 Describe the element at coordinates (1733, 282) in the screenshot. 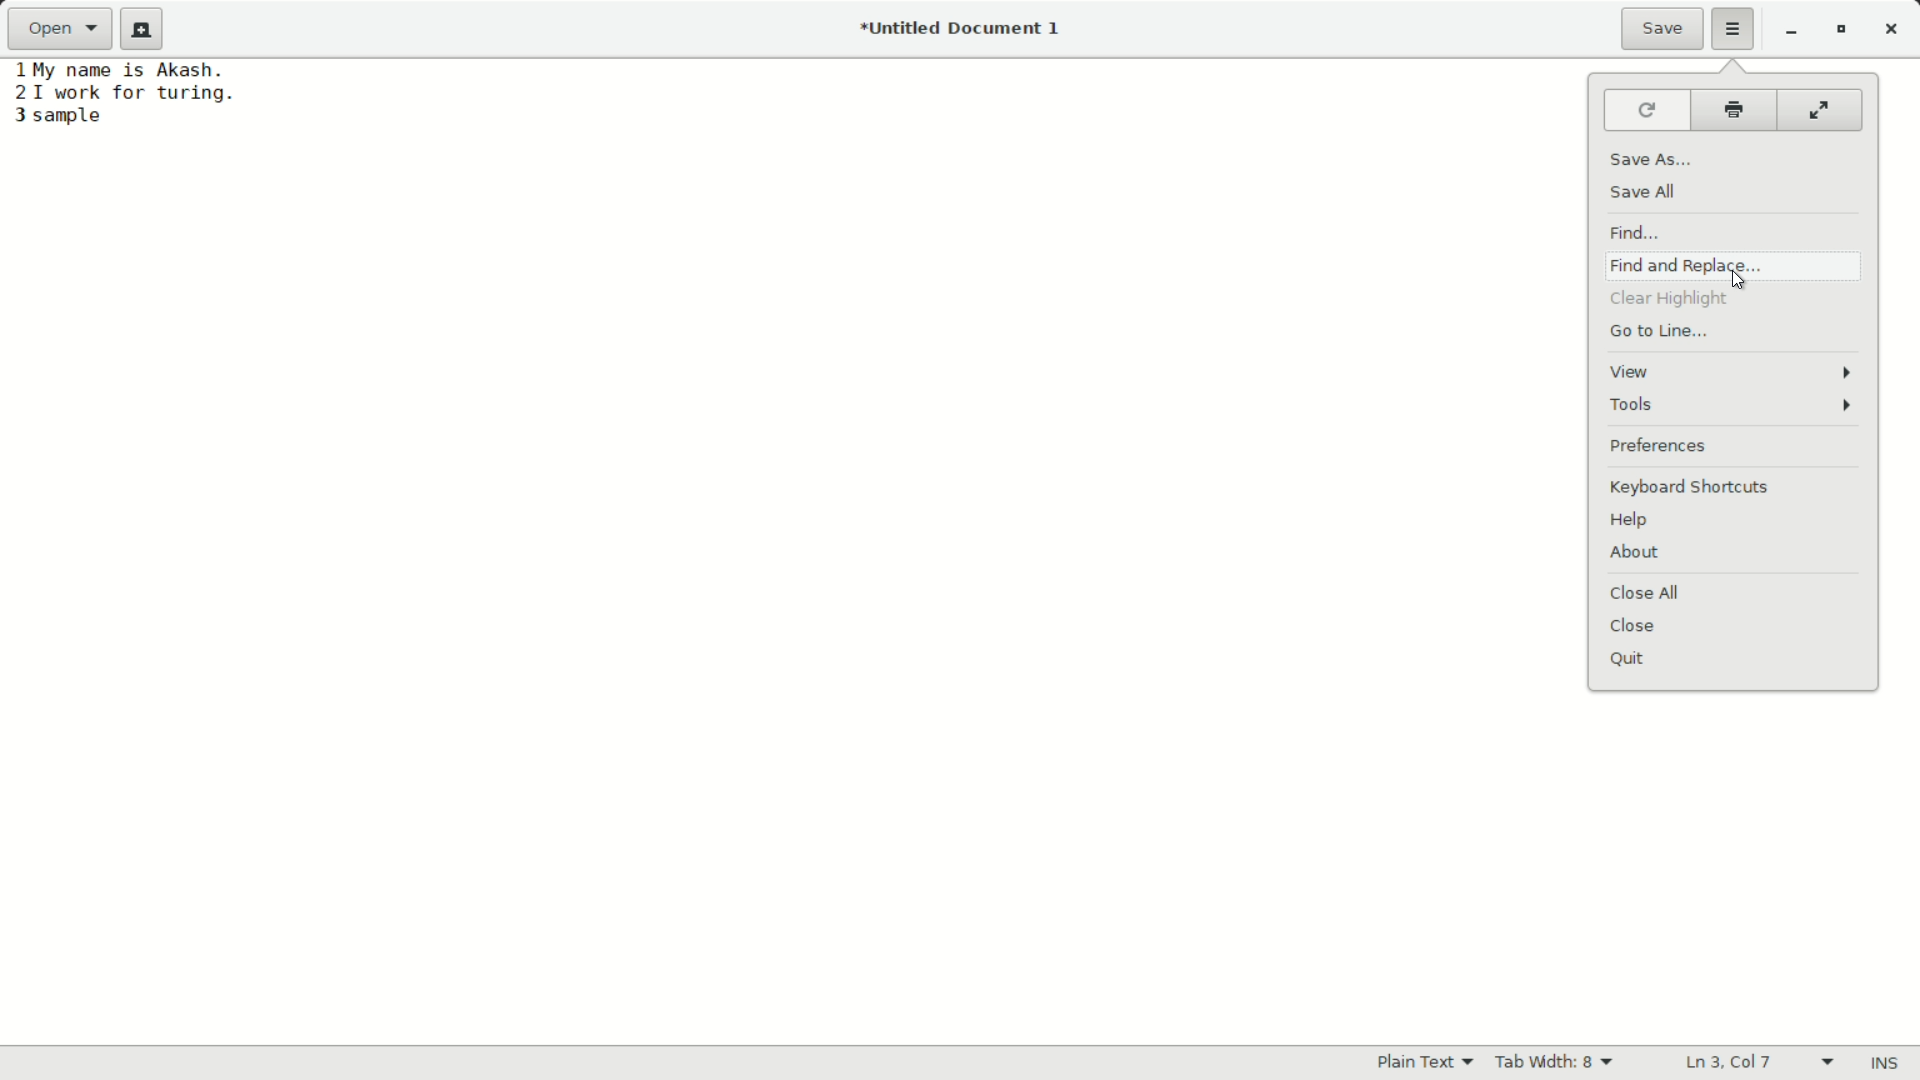

I see `cursor` at that location.